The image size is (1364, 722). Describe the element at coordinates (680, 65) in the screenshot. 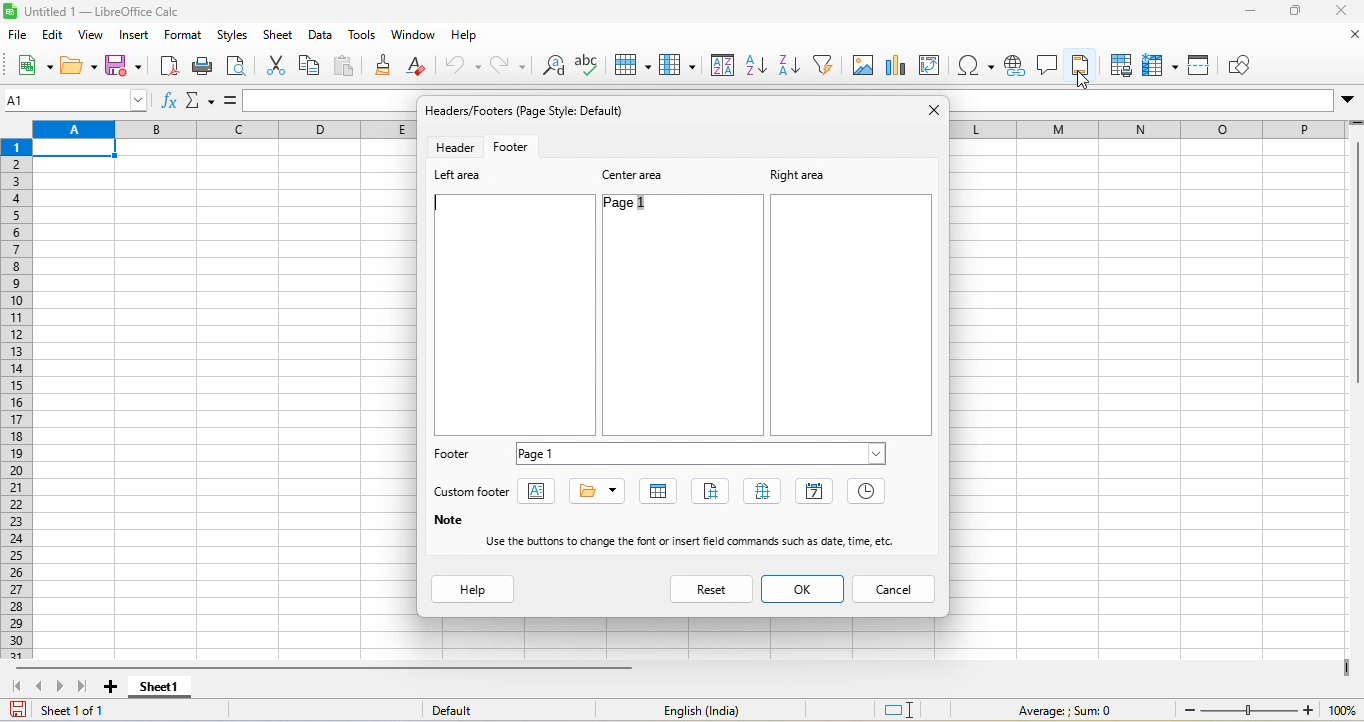

I see `column` at that location.